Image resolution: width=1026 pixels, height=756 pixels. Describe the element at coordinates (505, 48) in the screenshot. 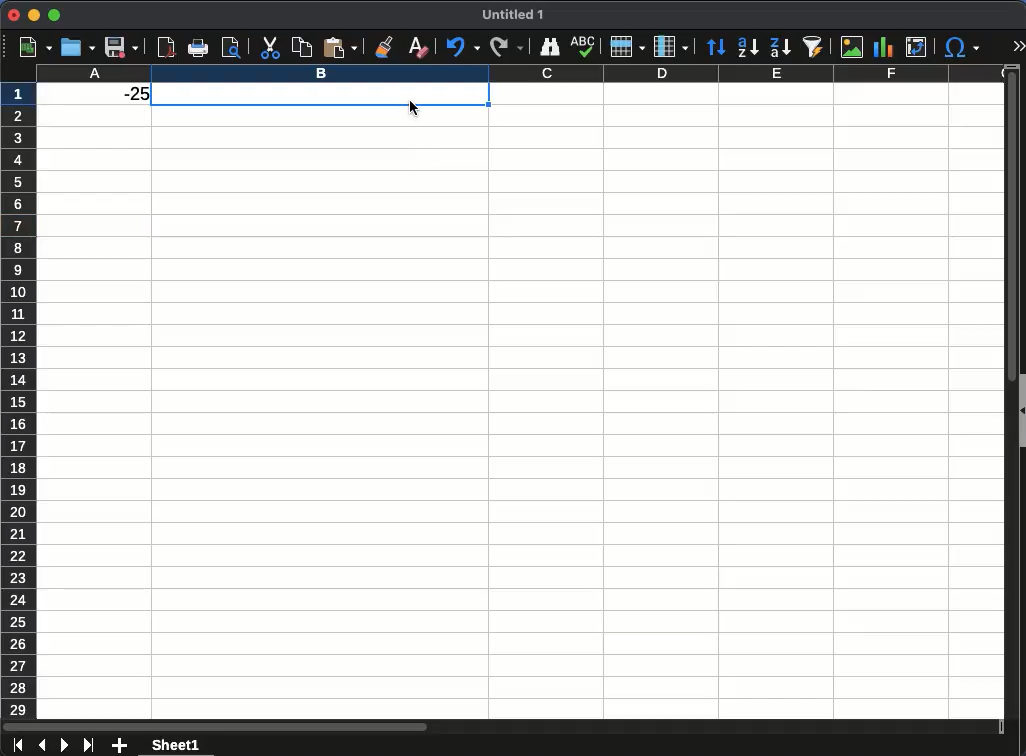

I see `redo` at that location.